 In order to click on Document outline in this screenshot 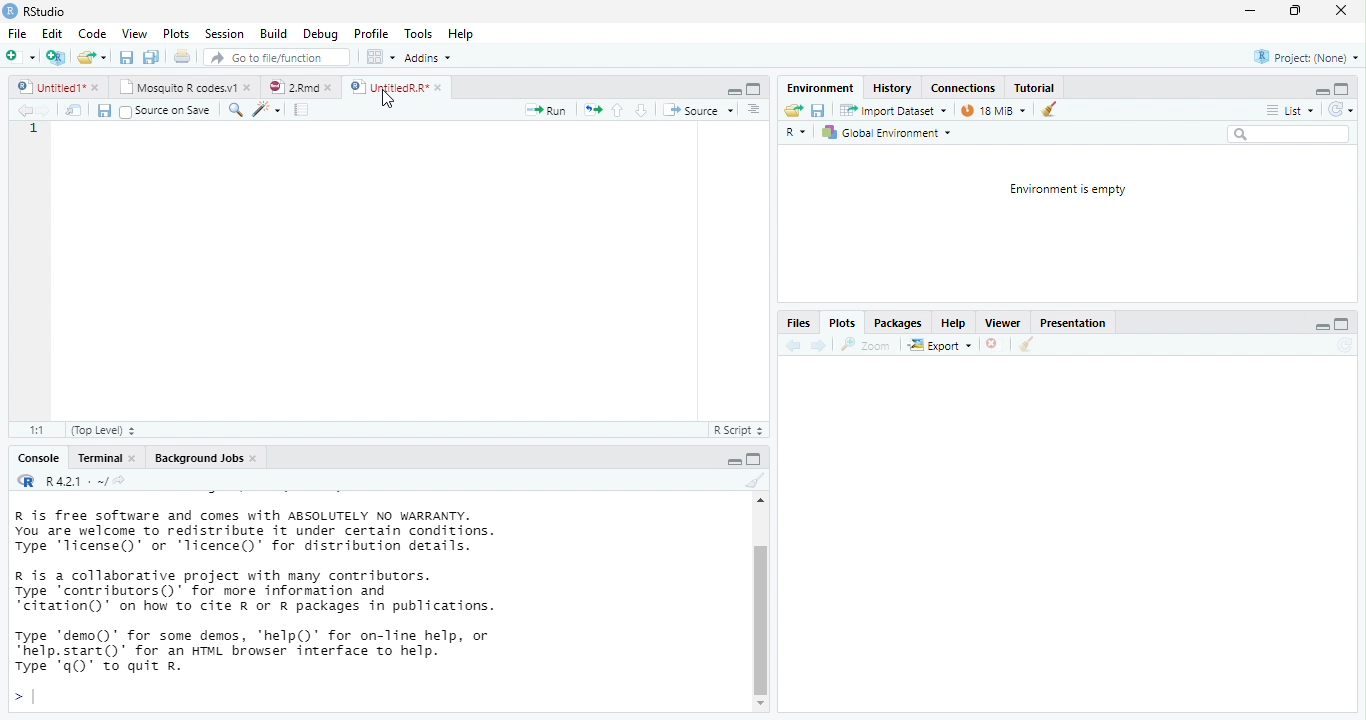, I will do `click(755, 110)`.